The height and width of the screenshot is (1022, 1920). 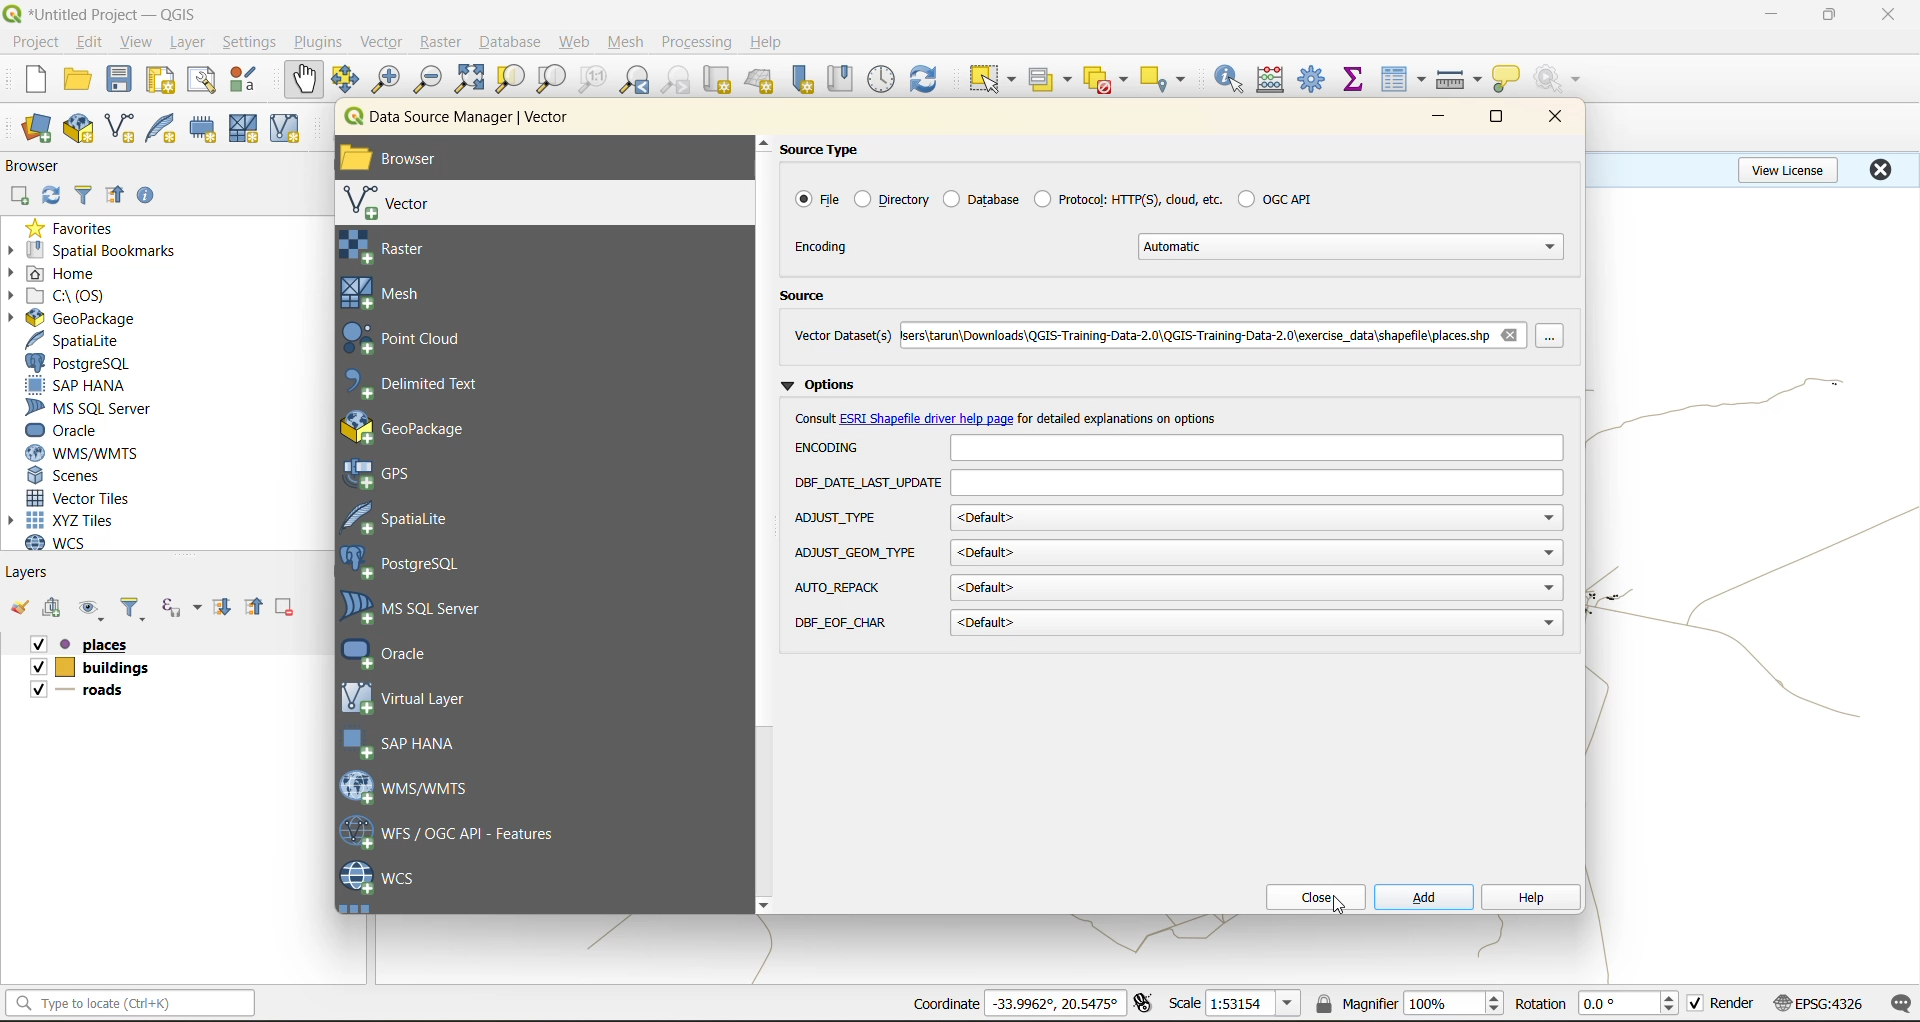 What do you see at coordinates (249, 79) in the screenshot?
I see `style management` at bounding box center [249, 79].